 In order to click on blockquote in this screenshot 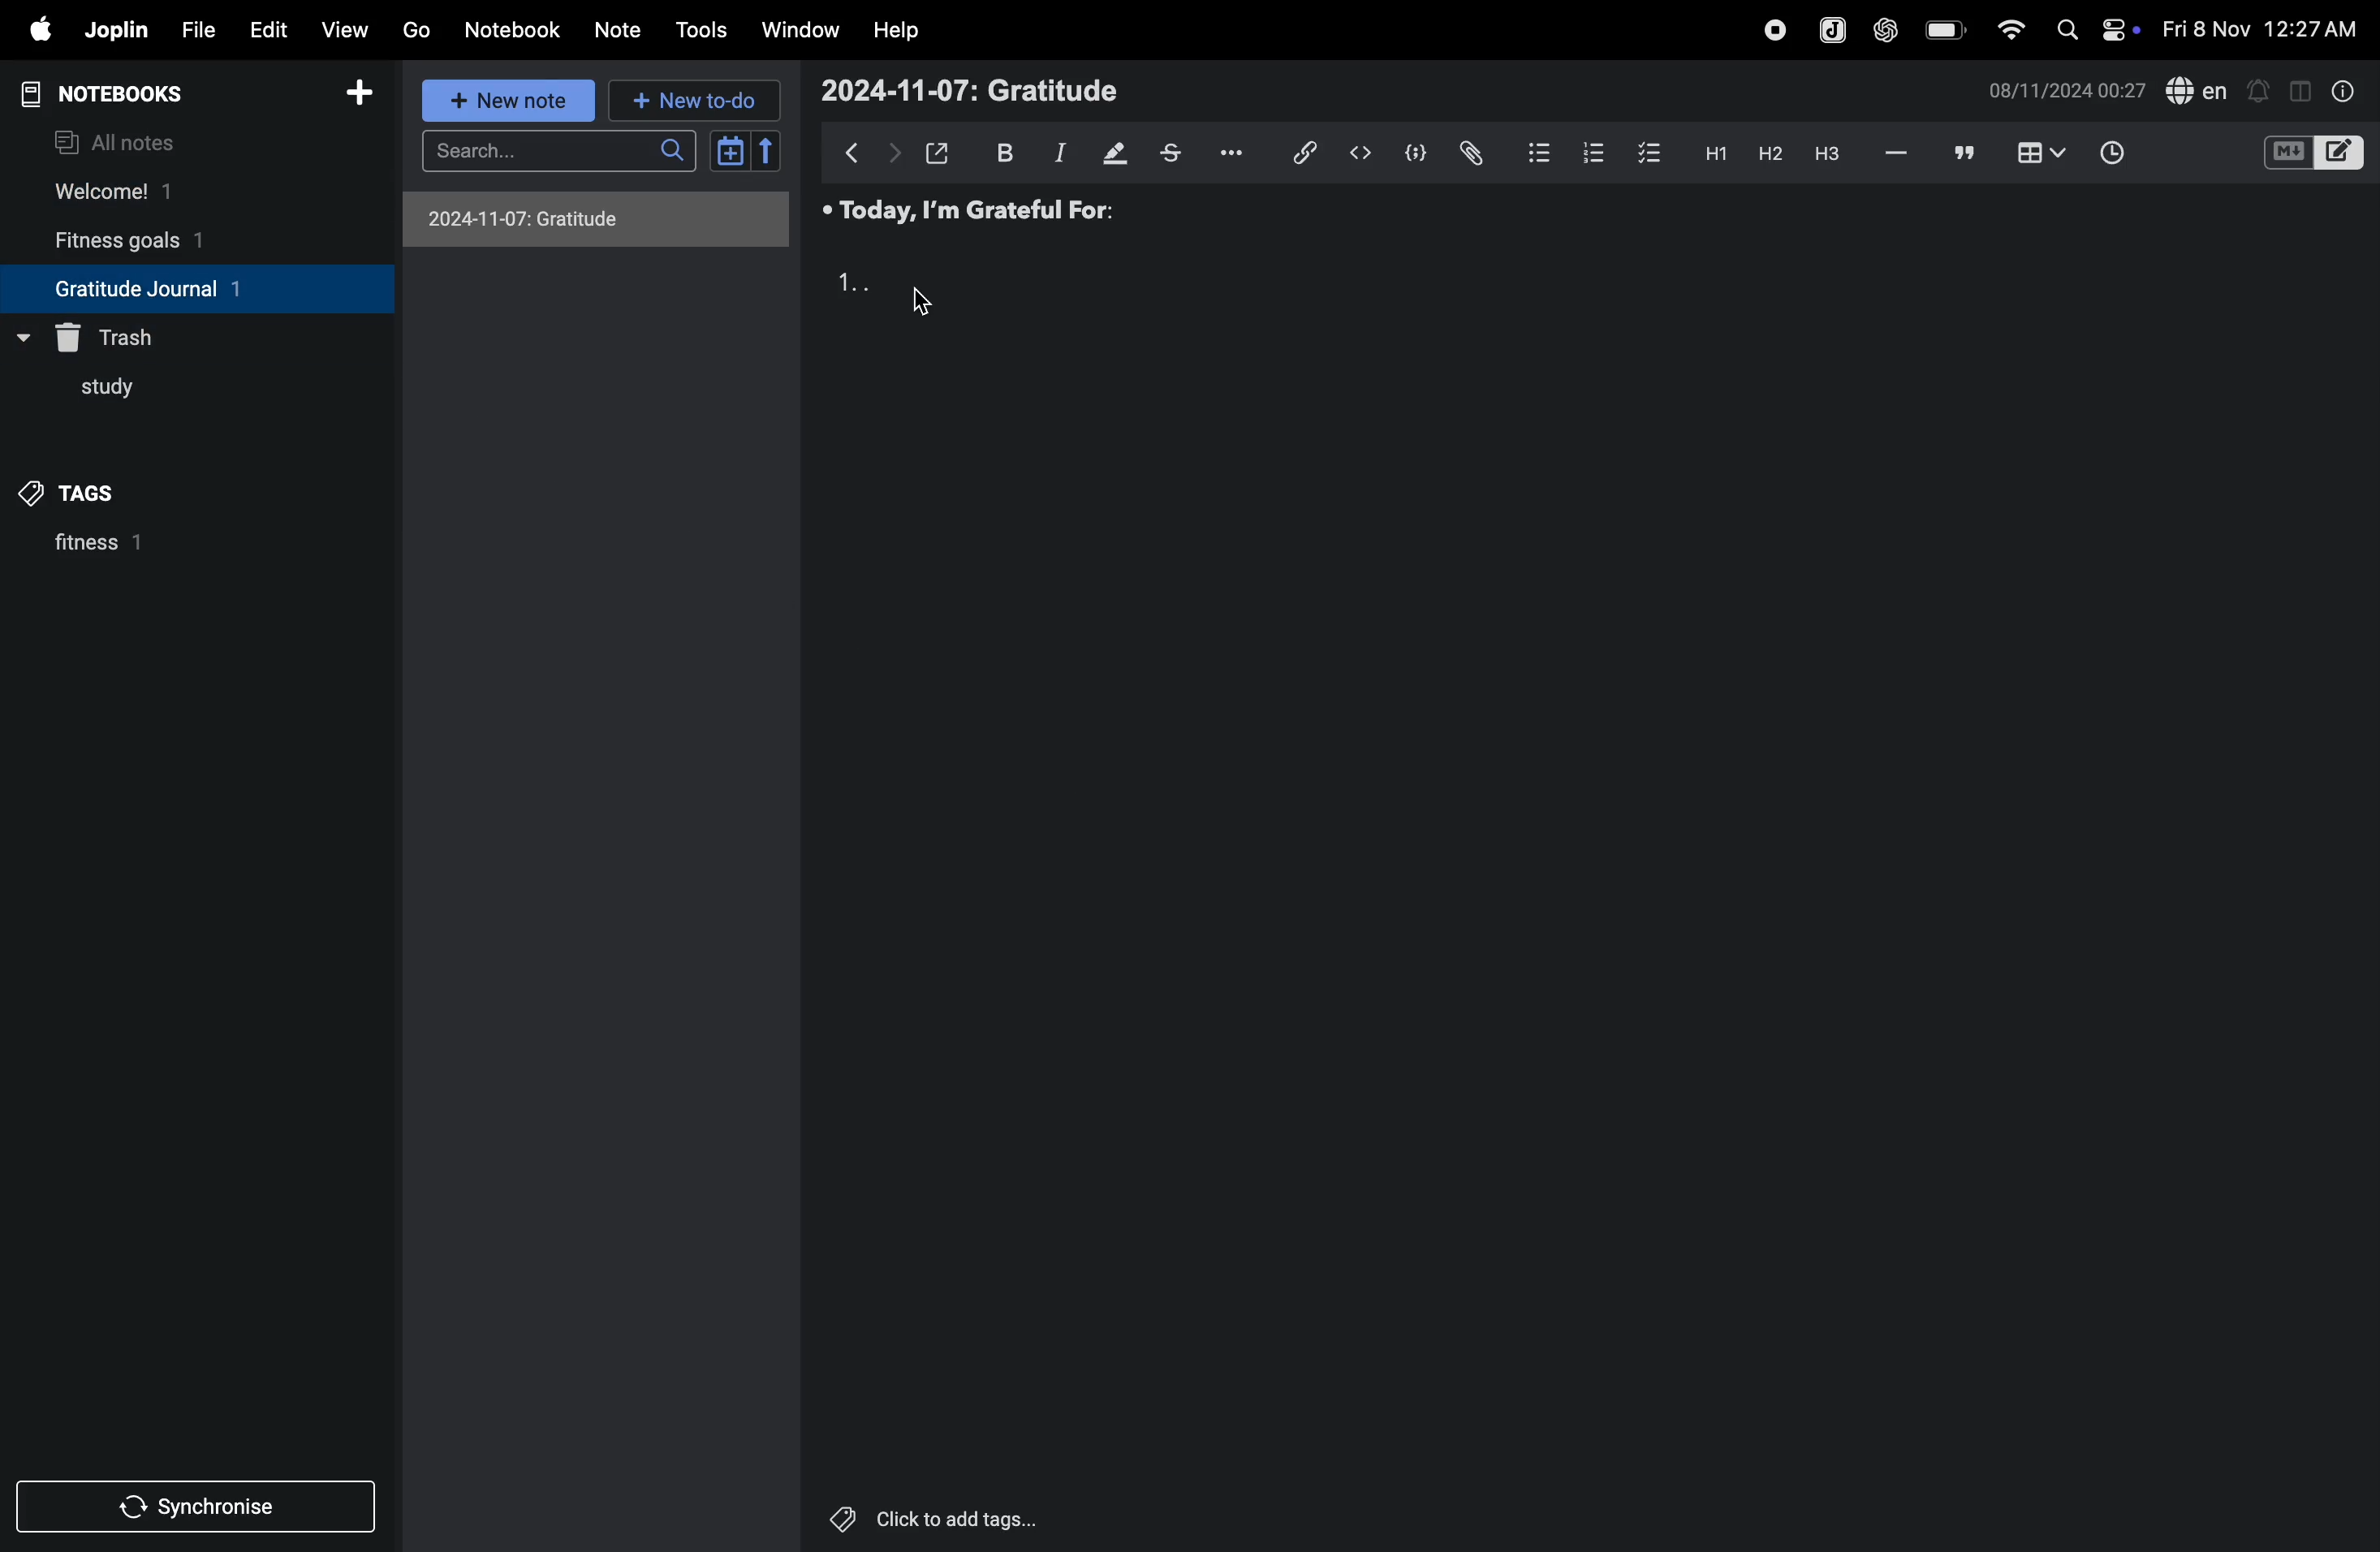, I will do `click(1965, 153)`.